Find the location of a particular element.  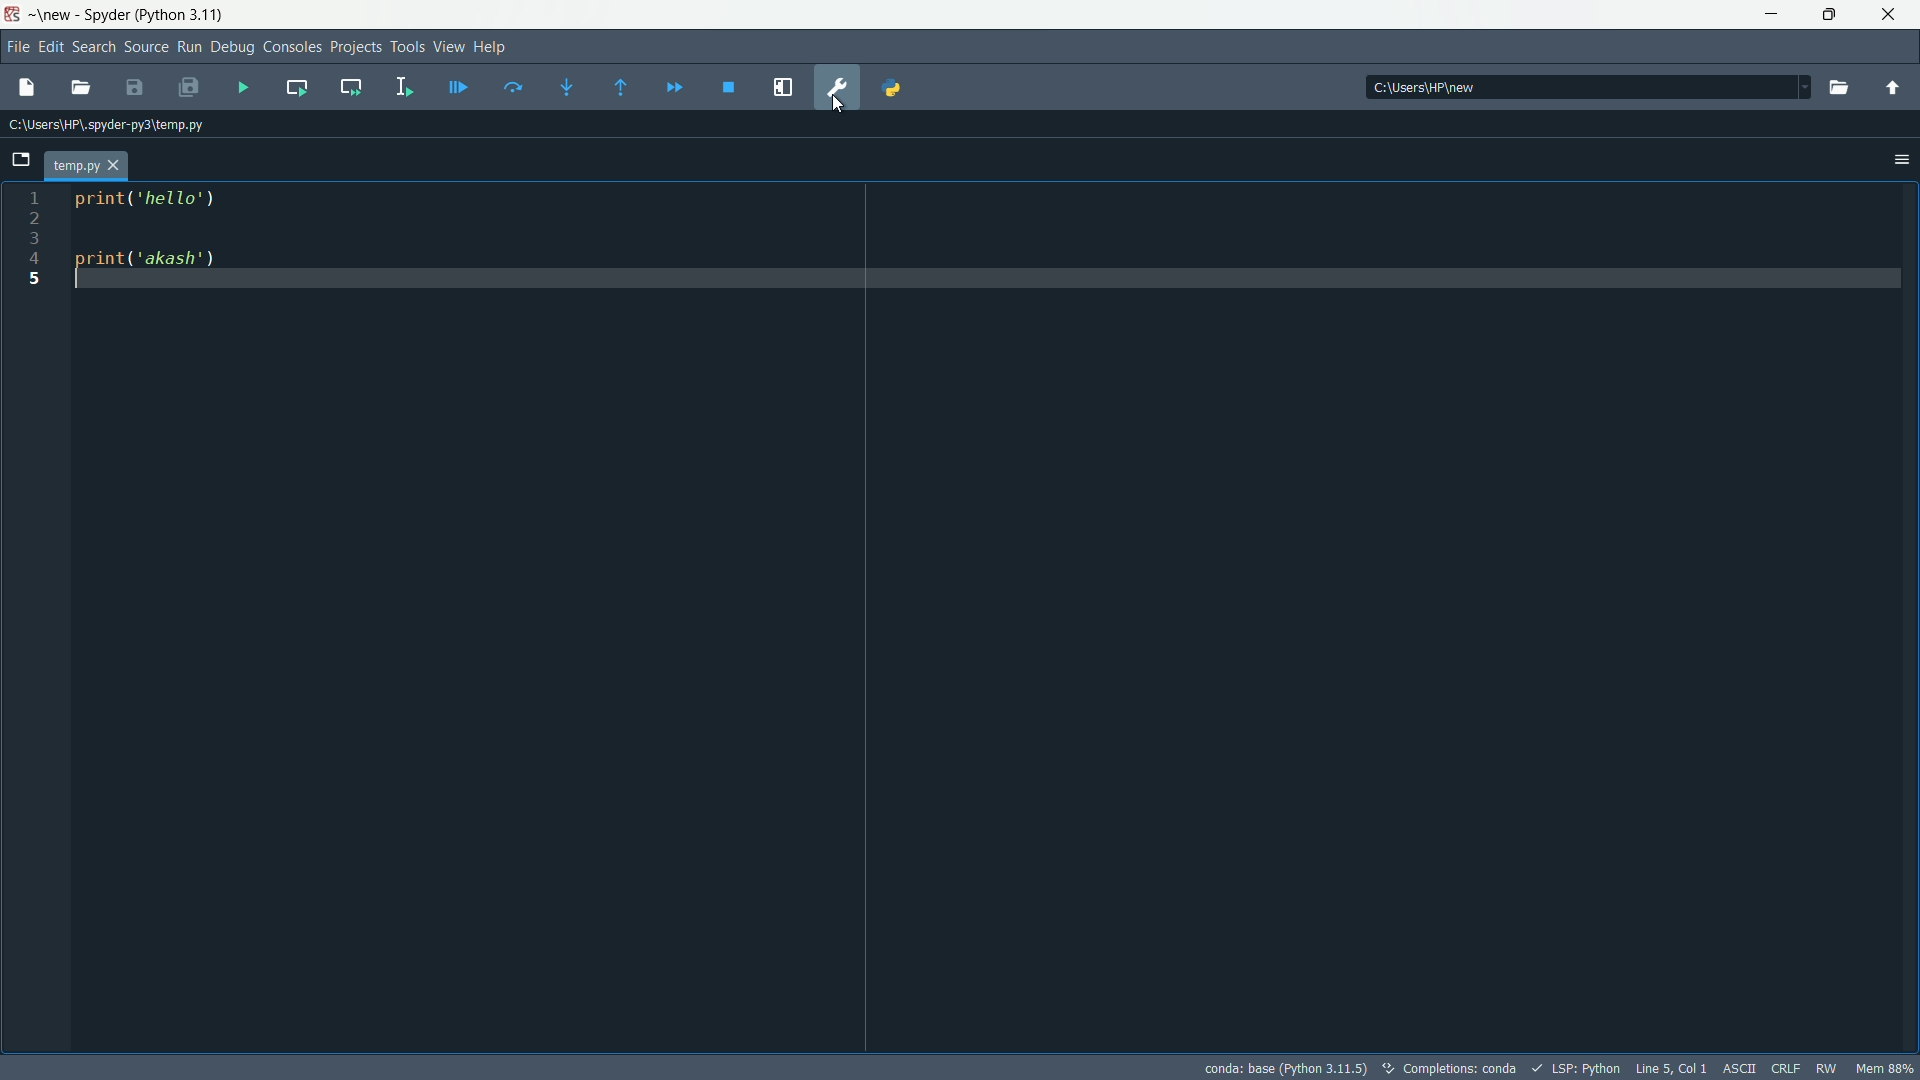

4 is located at coordinates (38, 262).